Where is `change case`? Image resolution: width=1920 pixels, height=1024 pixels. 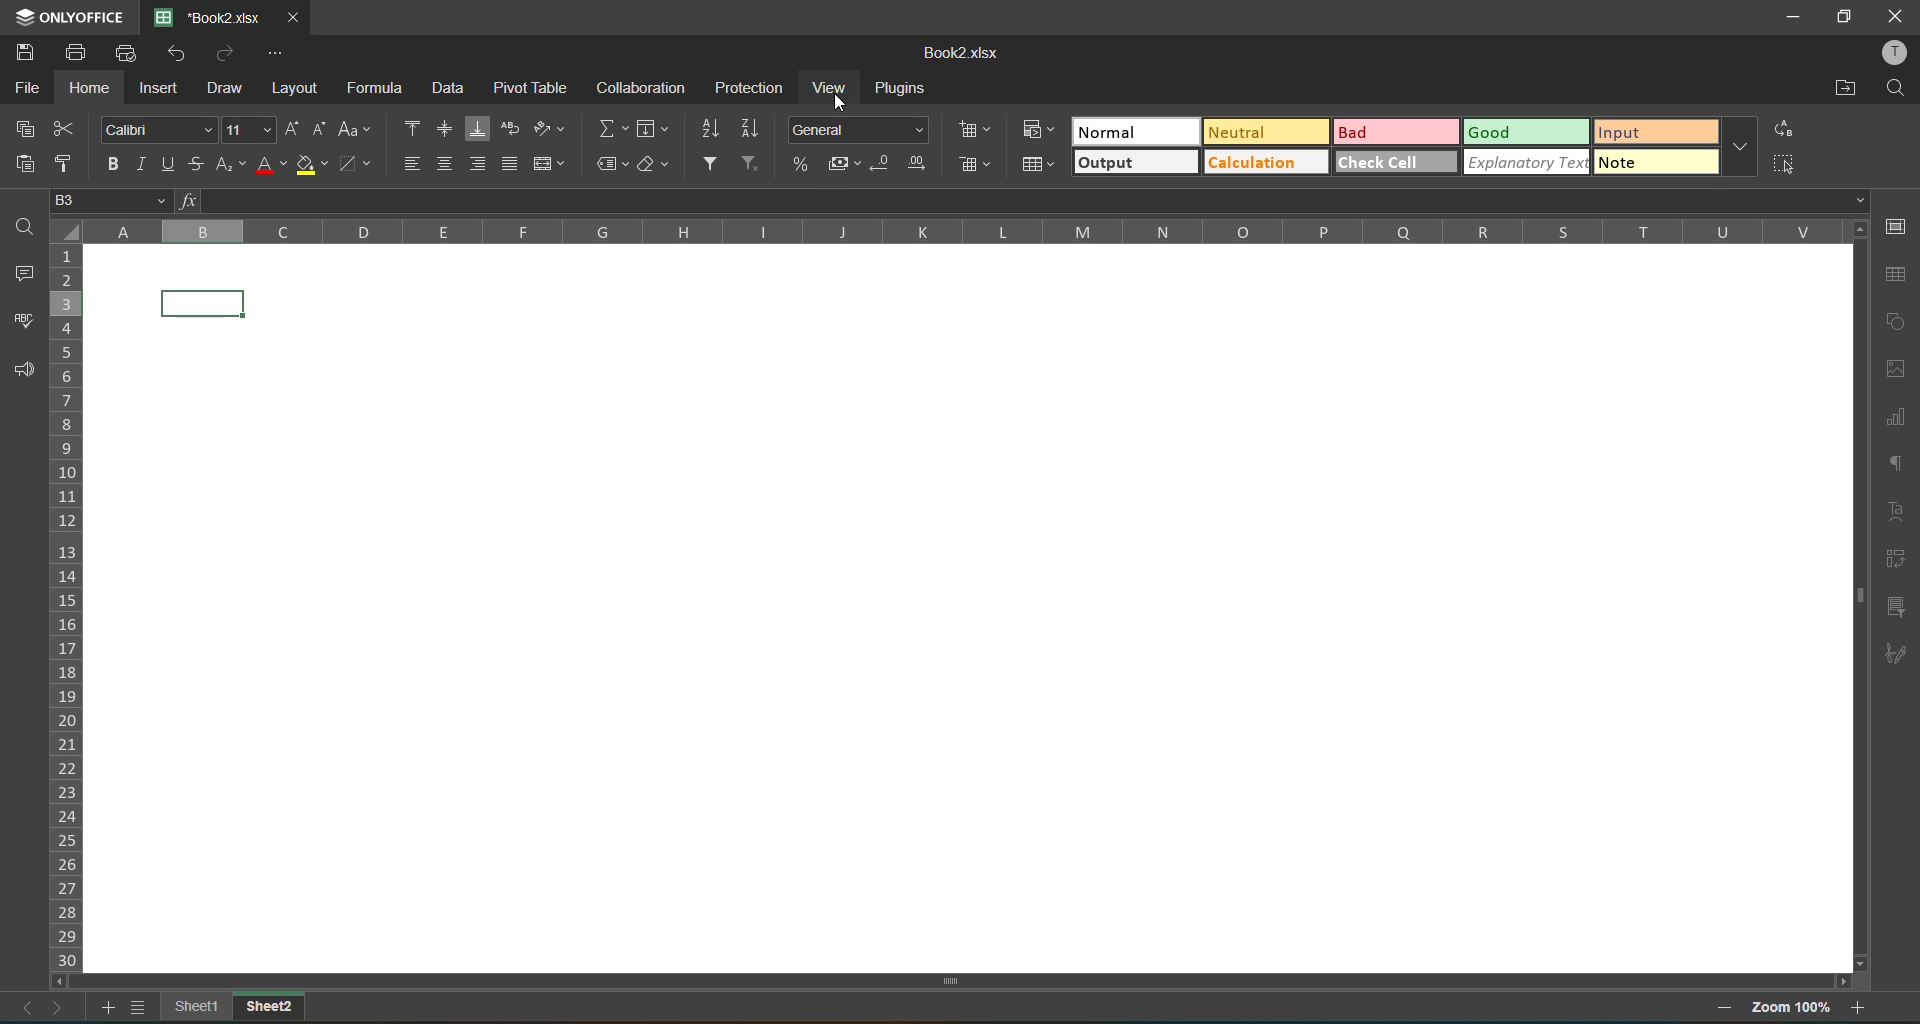 change case is located at coordinates (349, 129).